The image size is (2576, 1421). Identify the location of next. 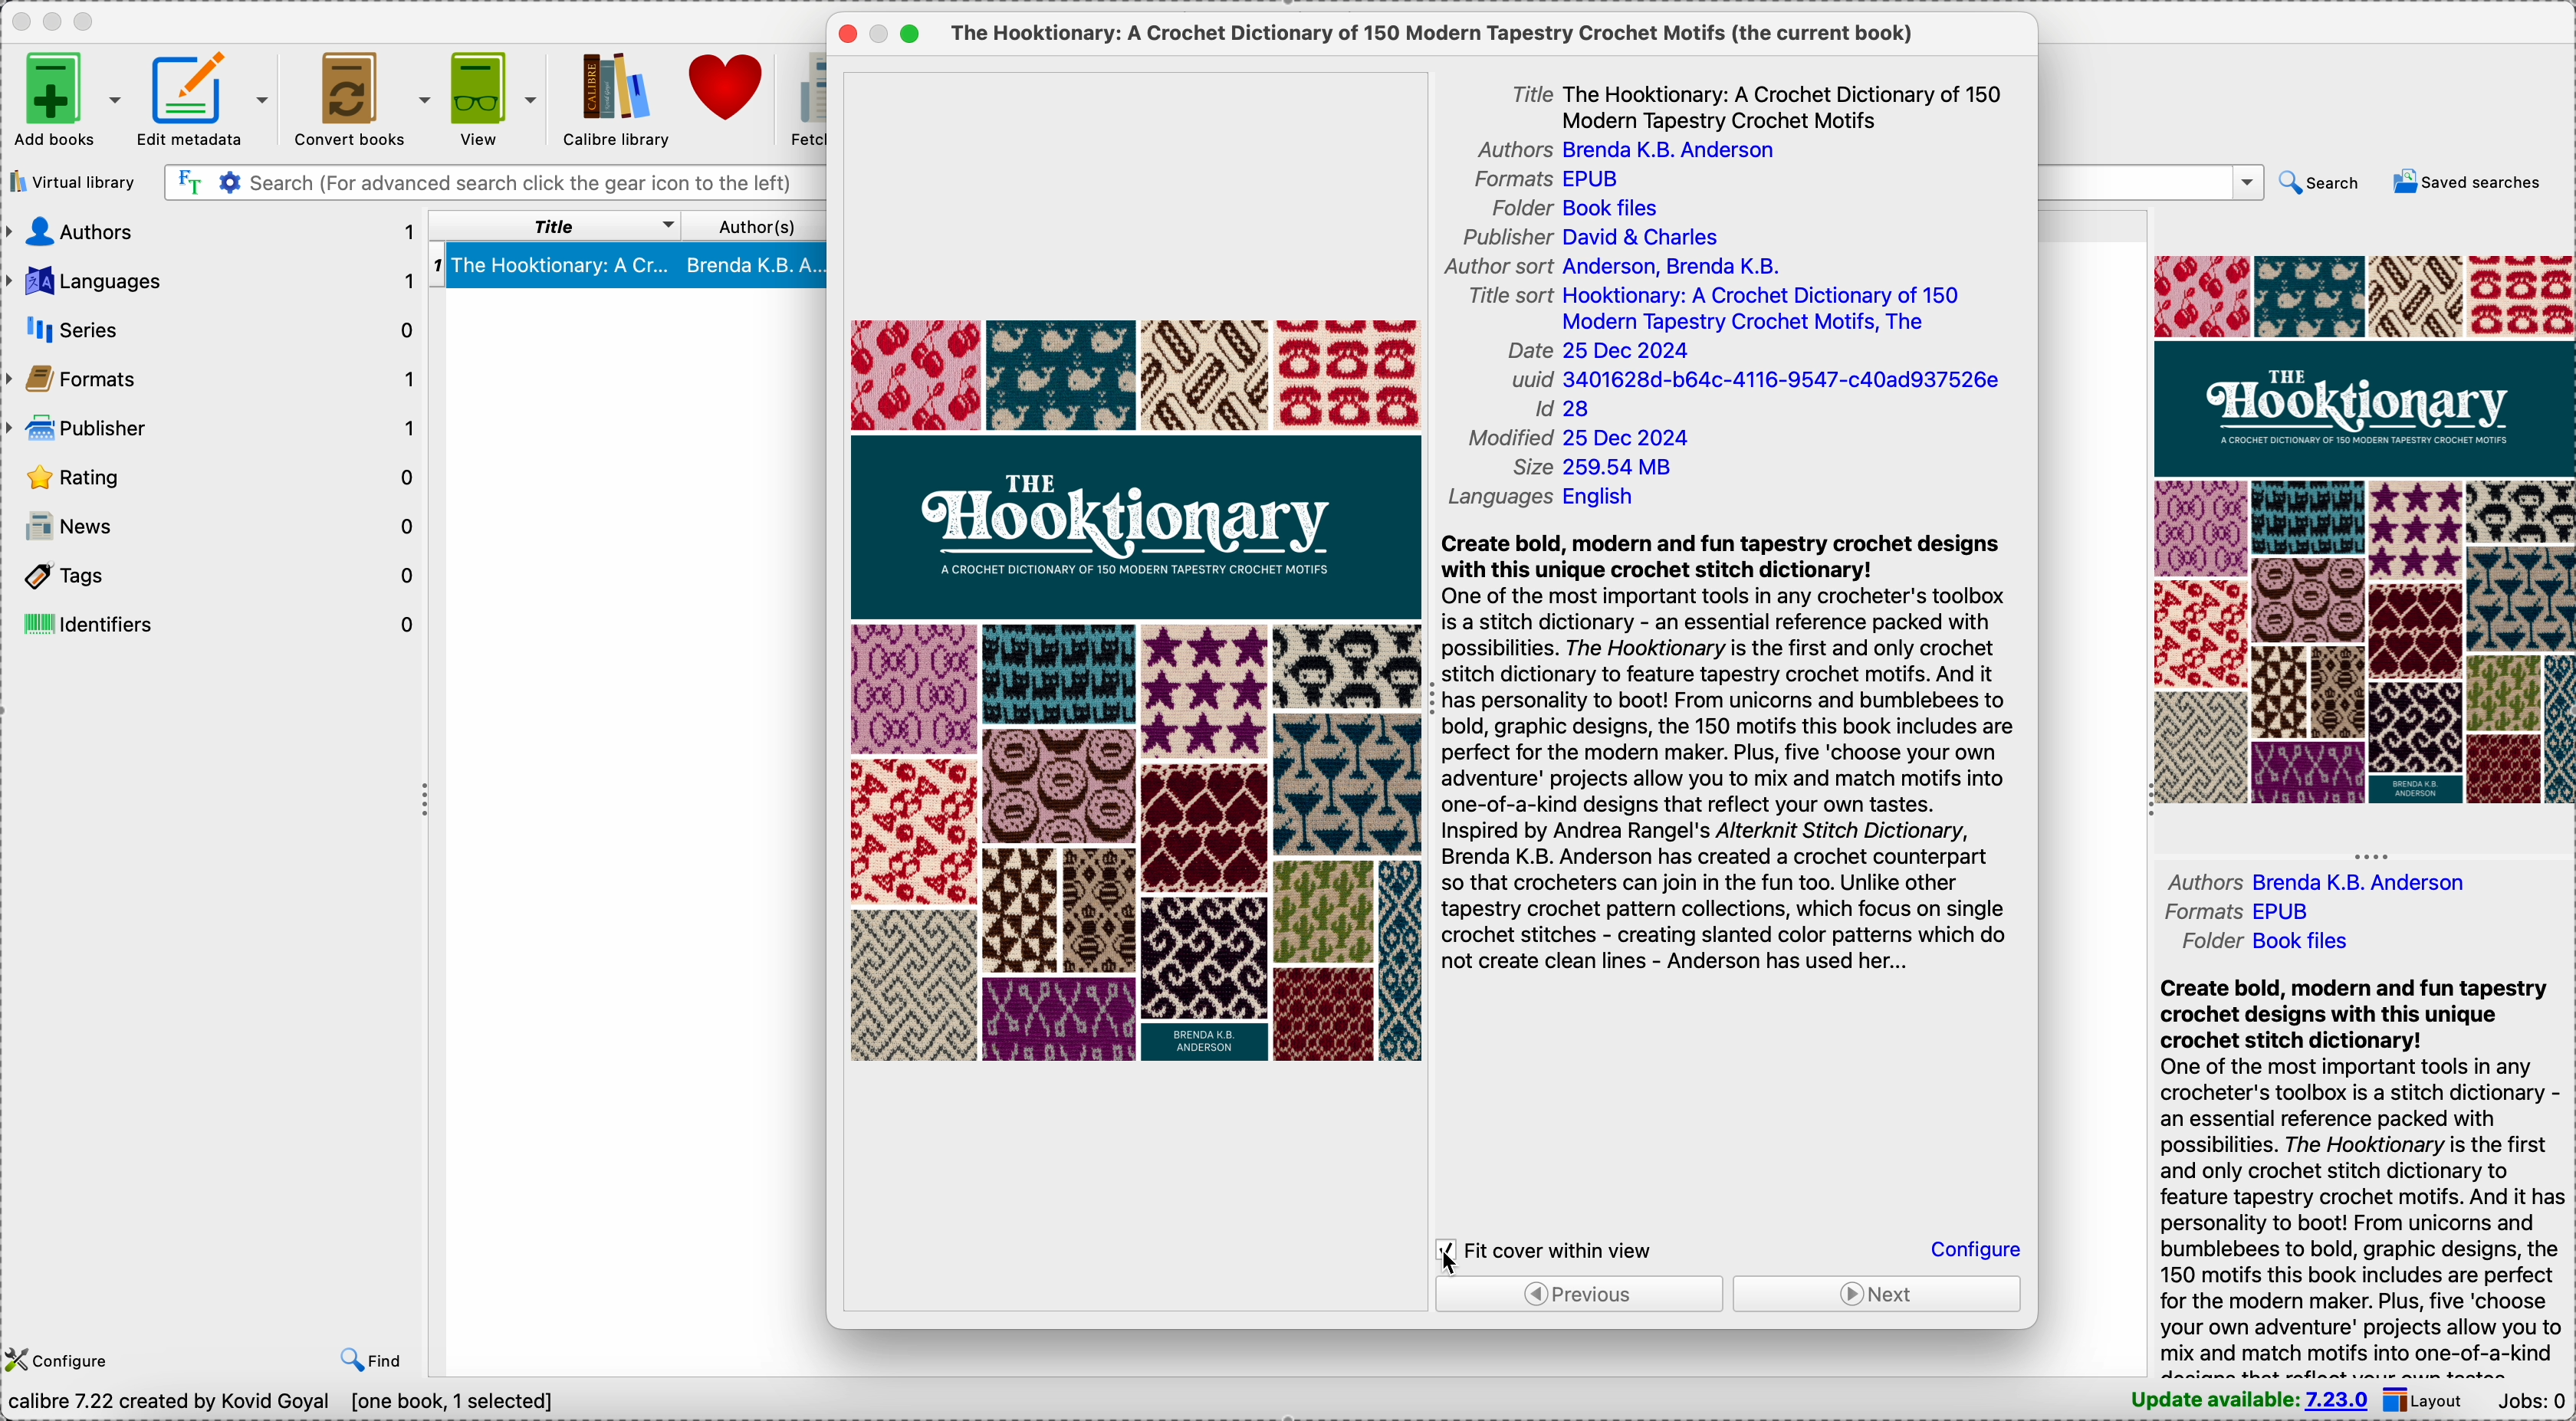
(1881, 1295).